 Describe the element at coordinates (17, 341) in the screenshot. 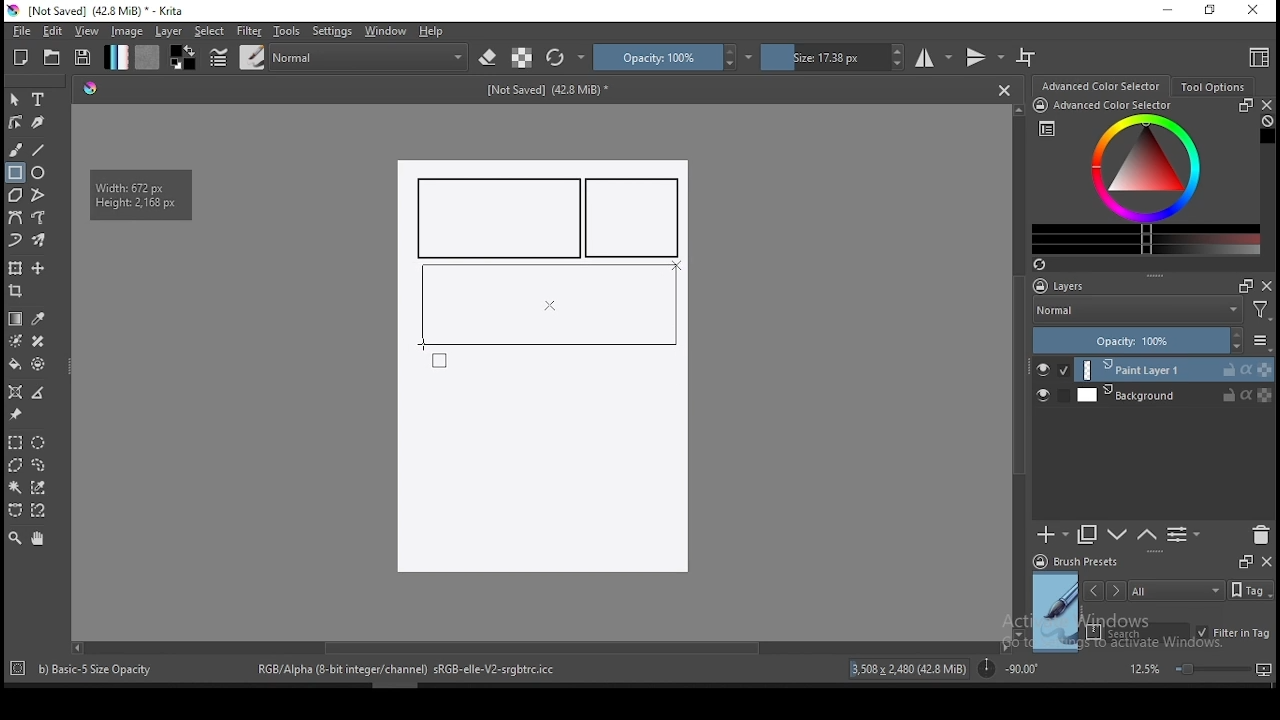

I see `colorize mask tool` at that location.